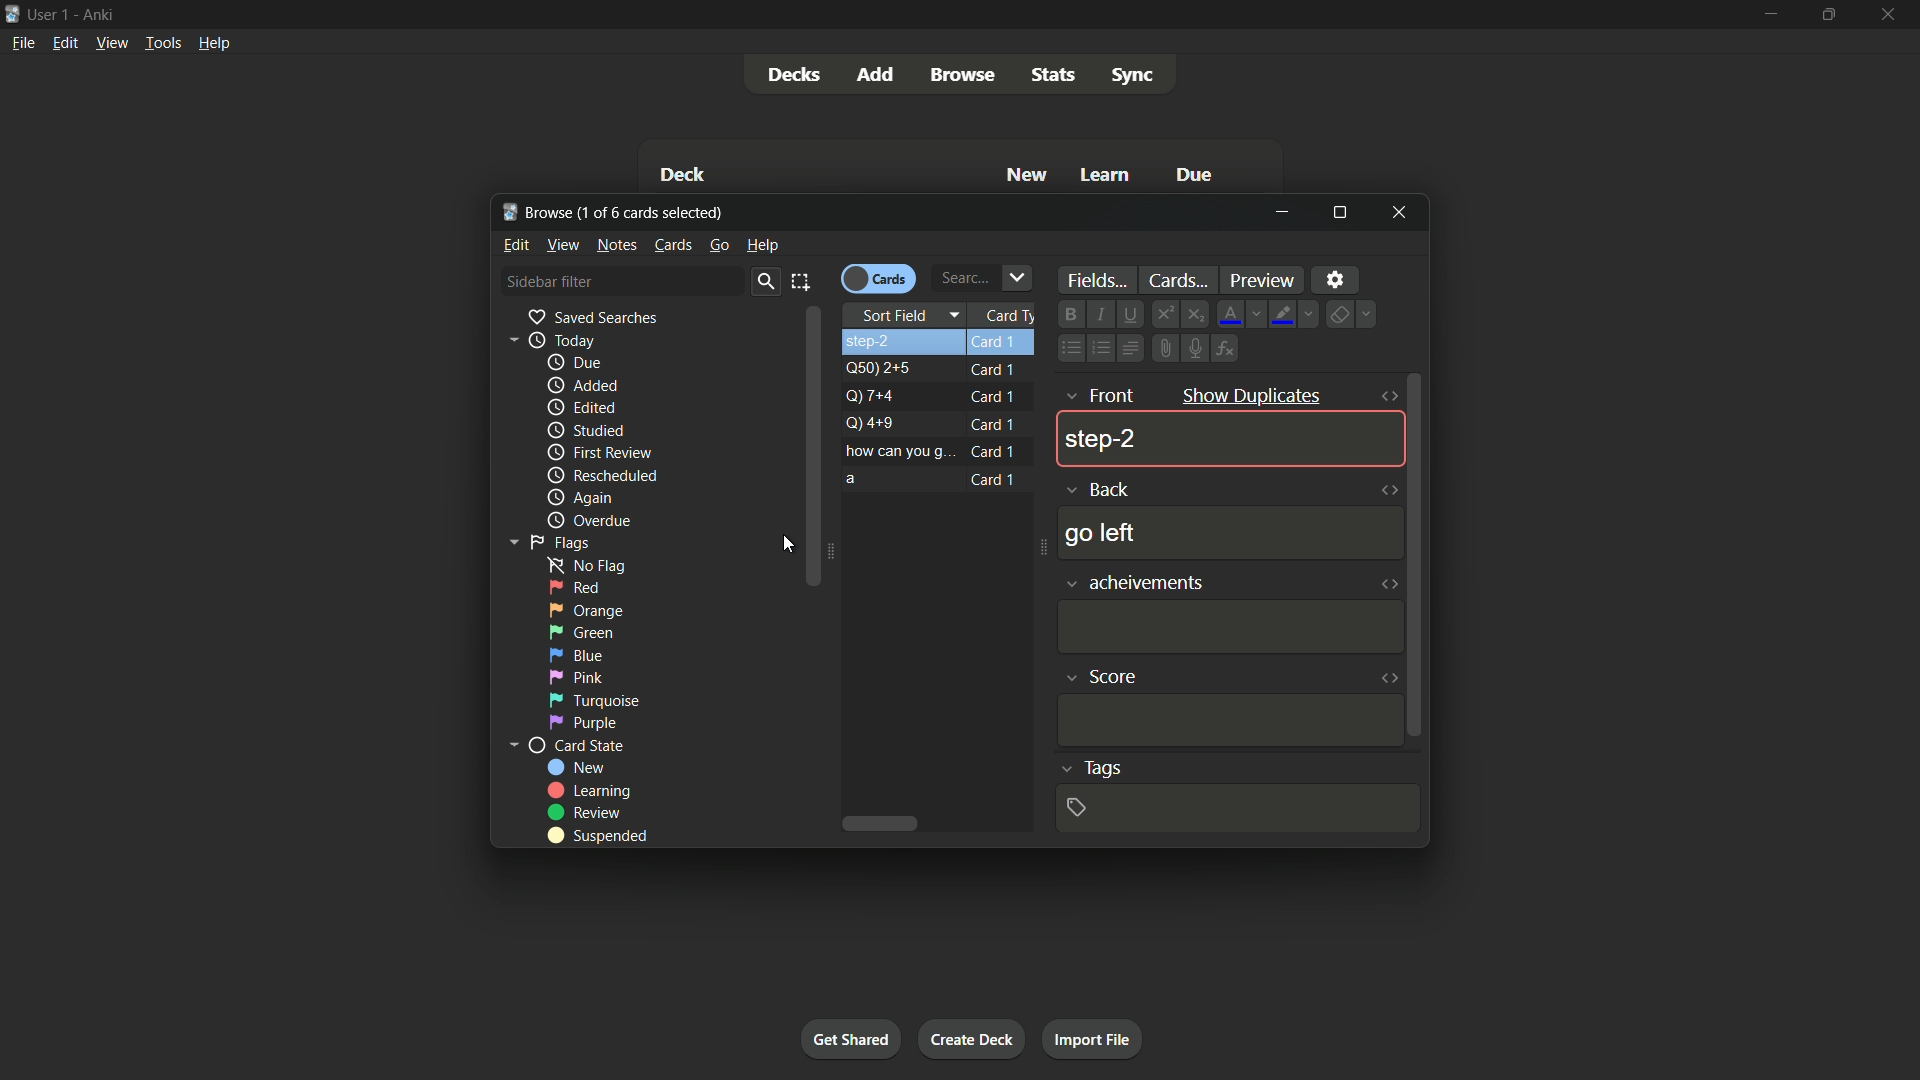  I want to click on Notes, so click(618, 245).